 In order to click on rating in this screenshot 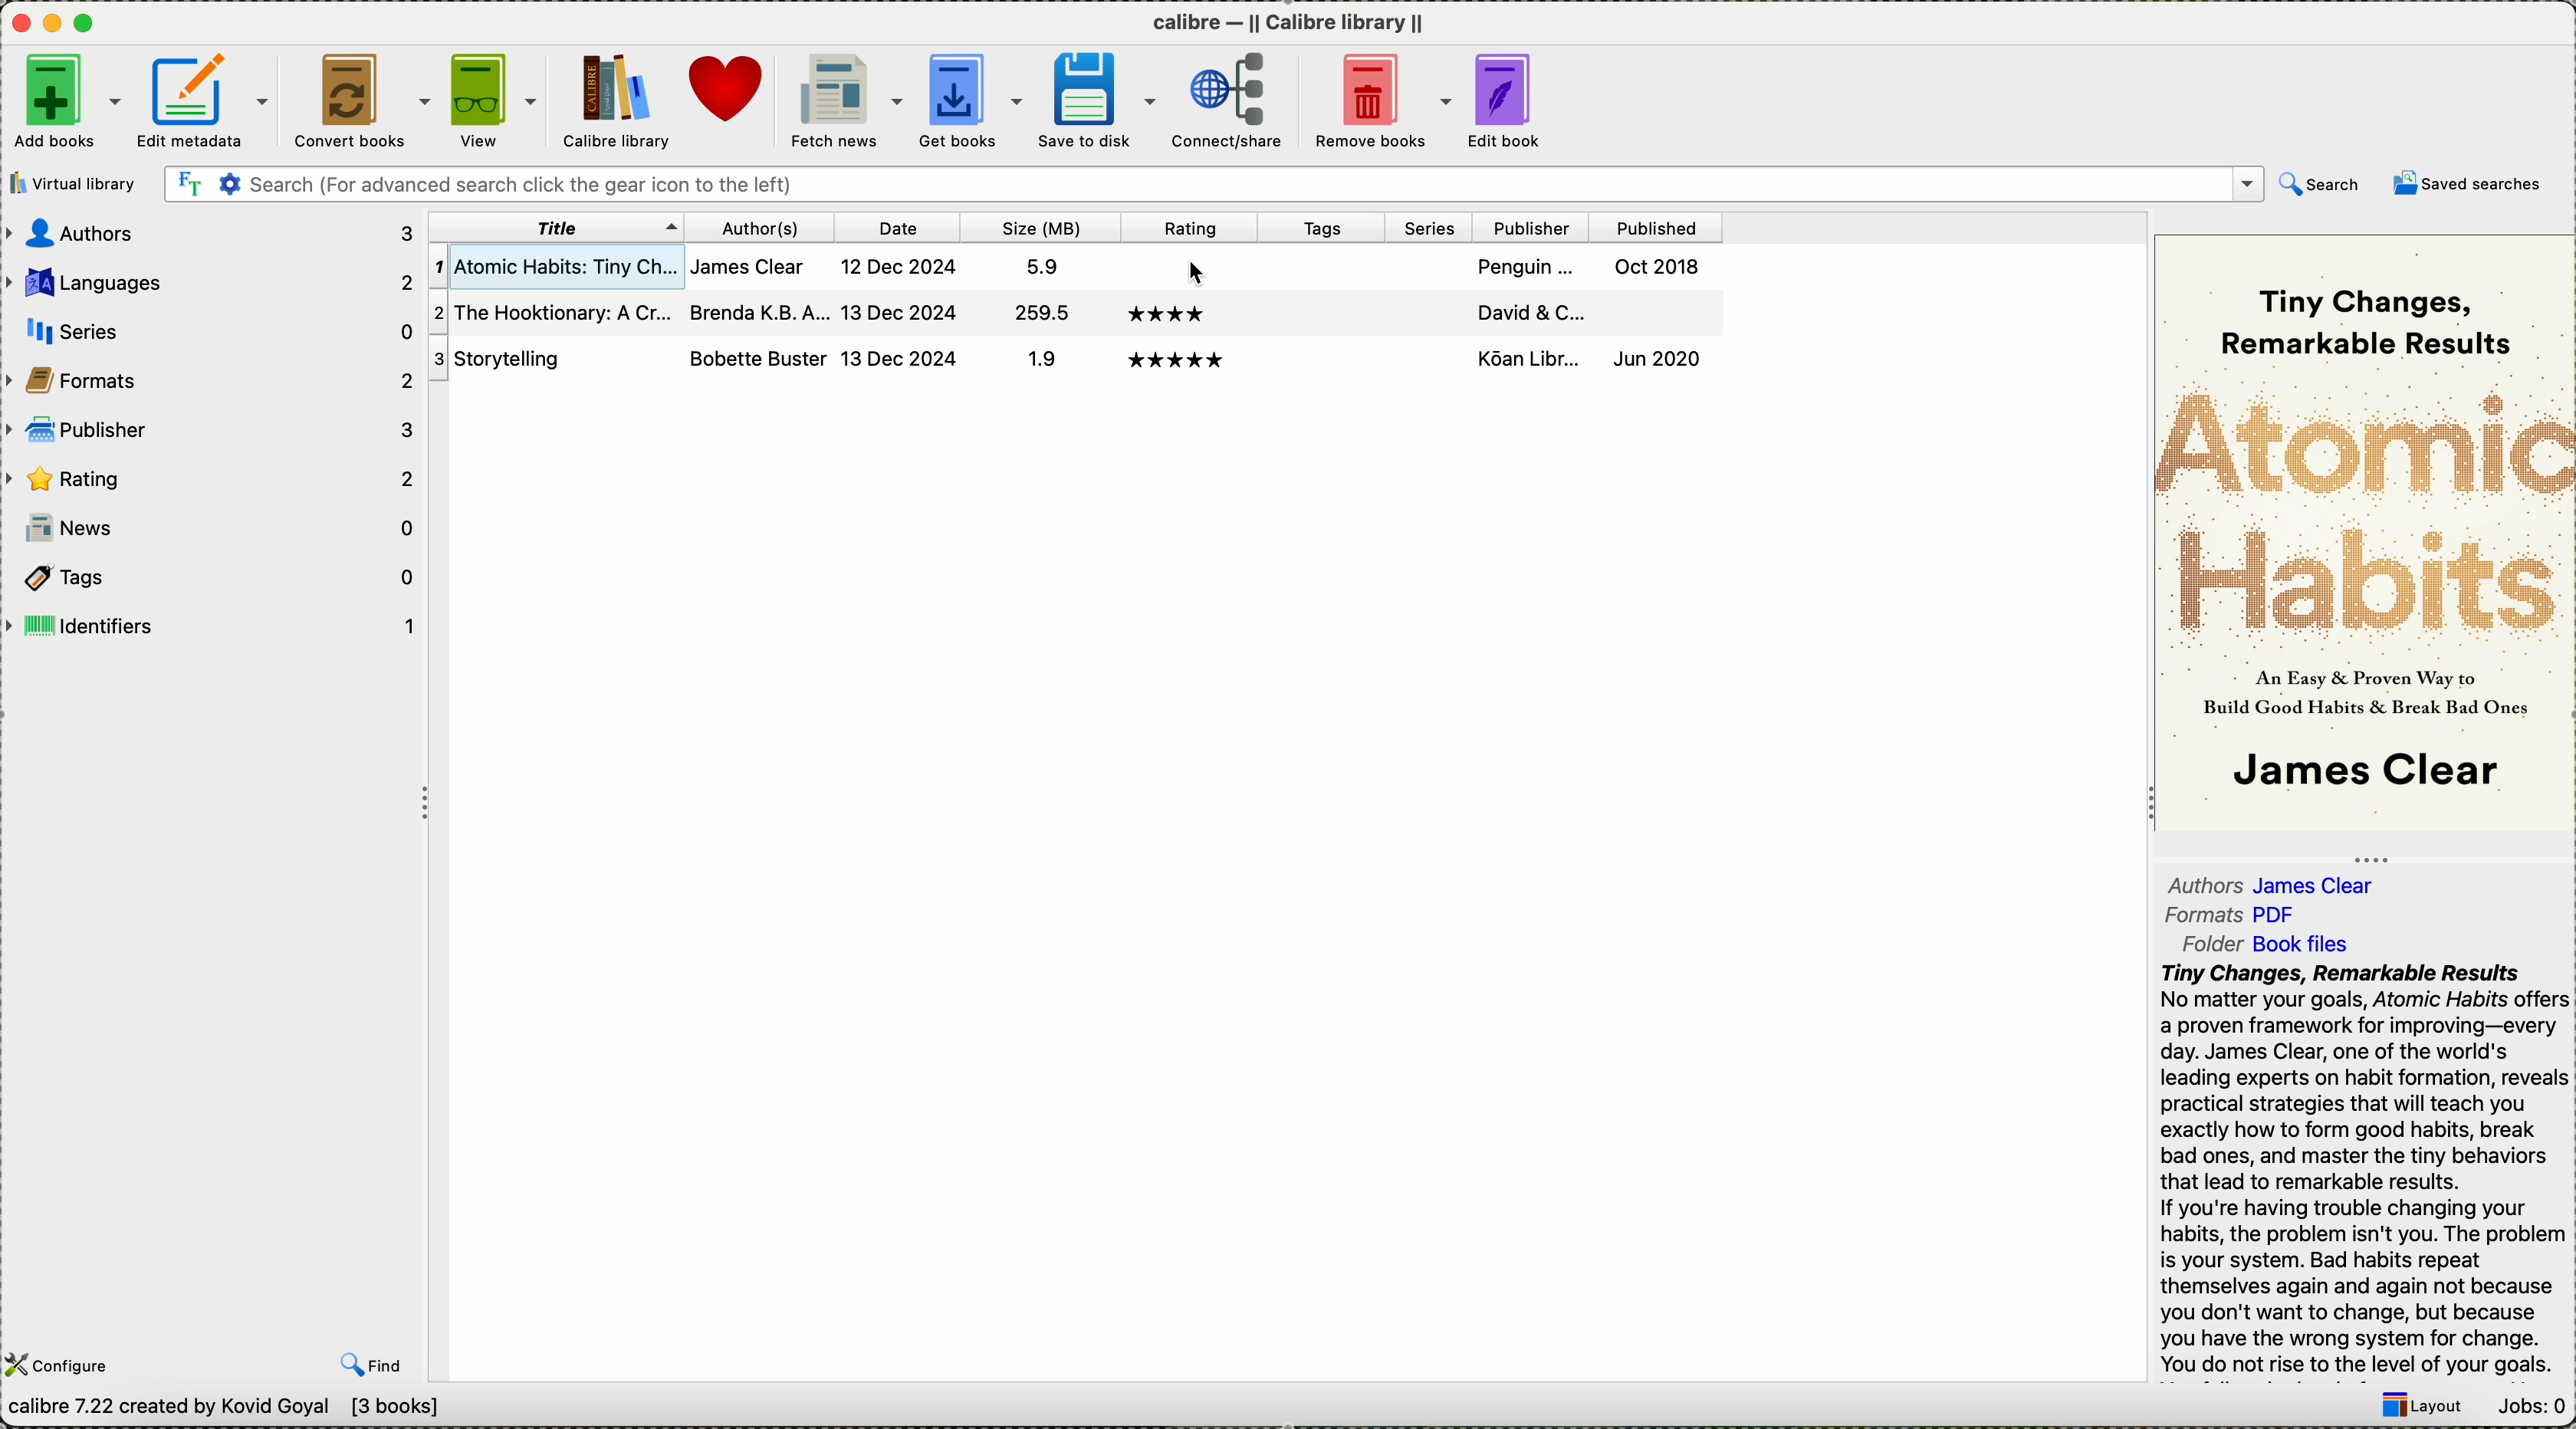, I will do `click(1182, 227)`.